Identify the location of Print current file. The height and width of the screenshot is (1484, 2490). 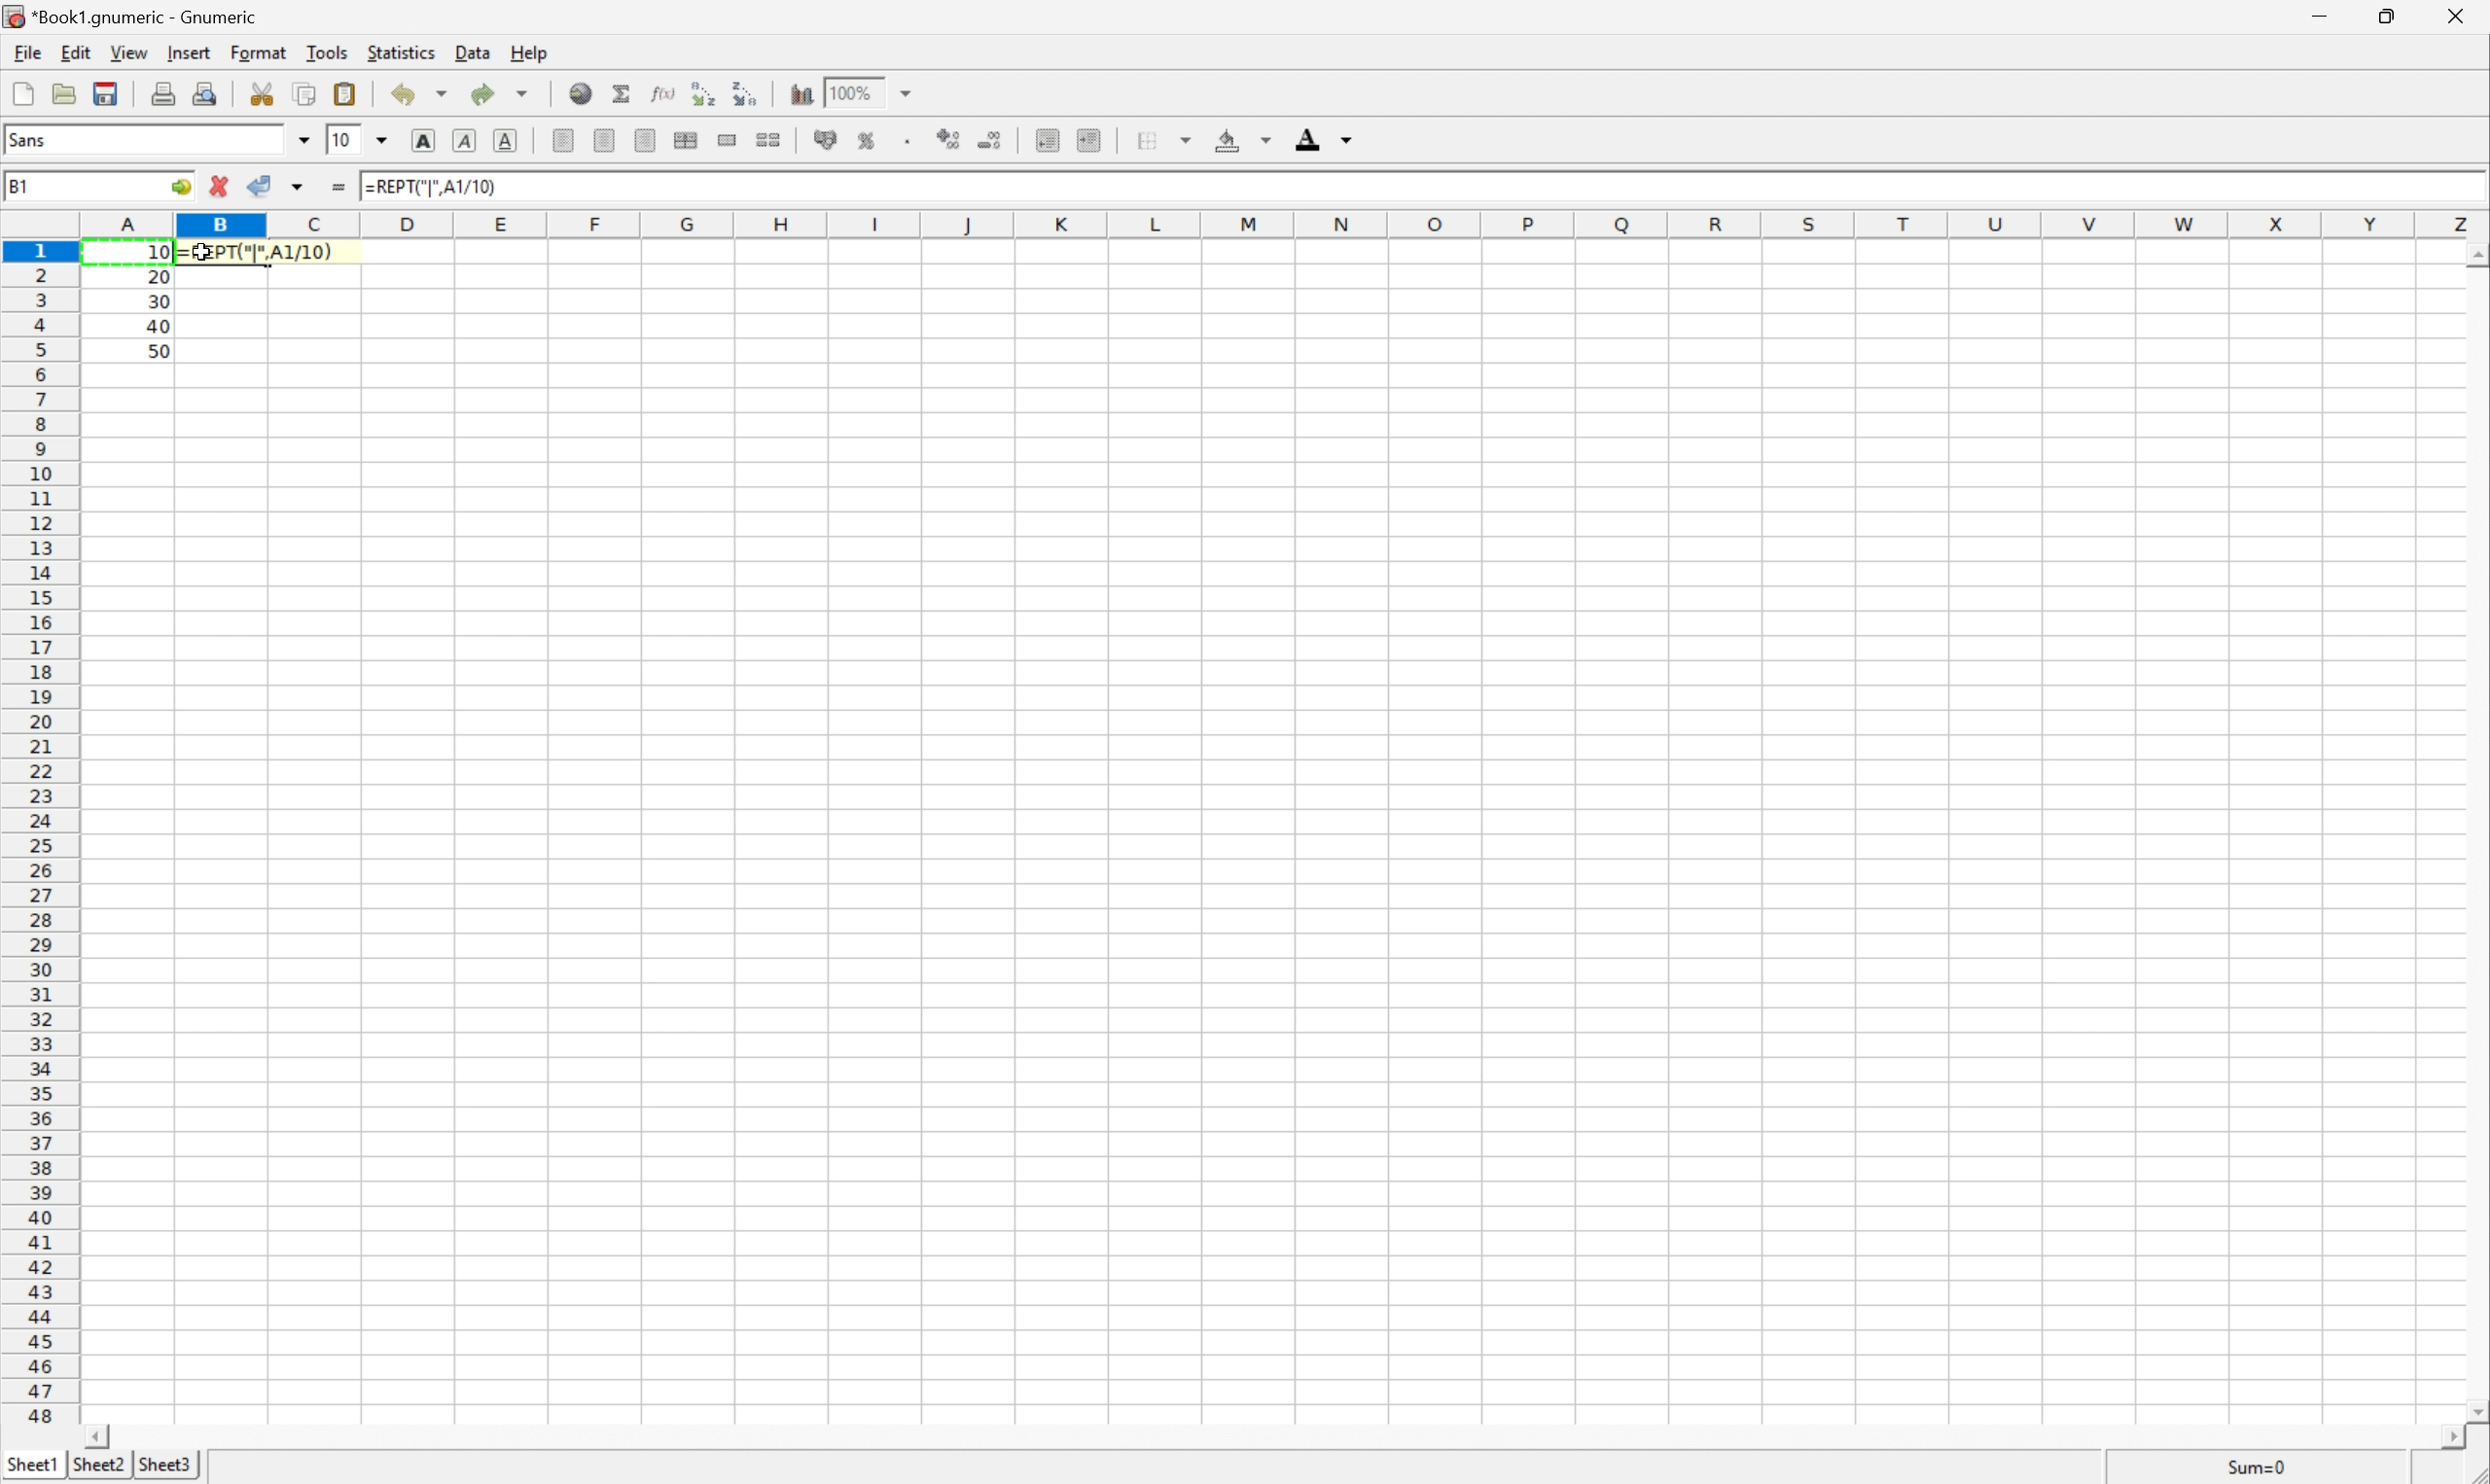
(164, 94).